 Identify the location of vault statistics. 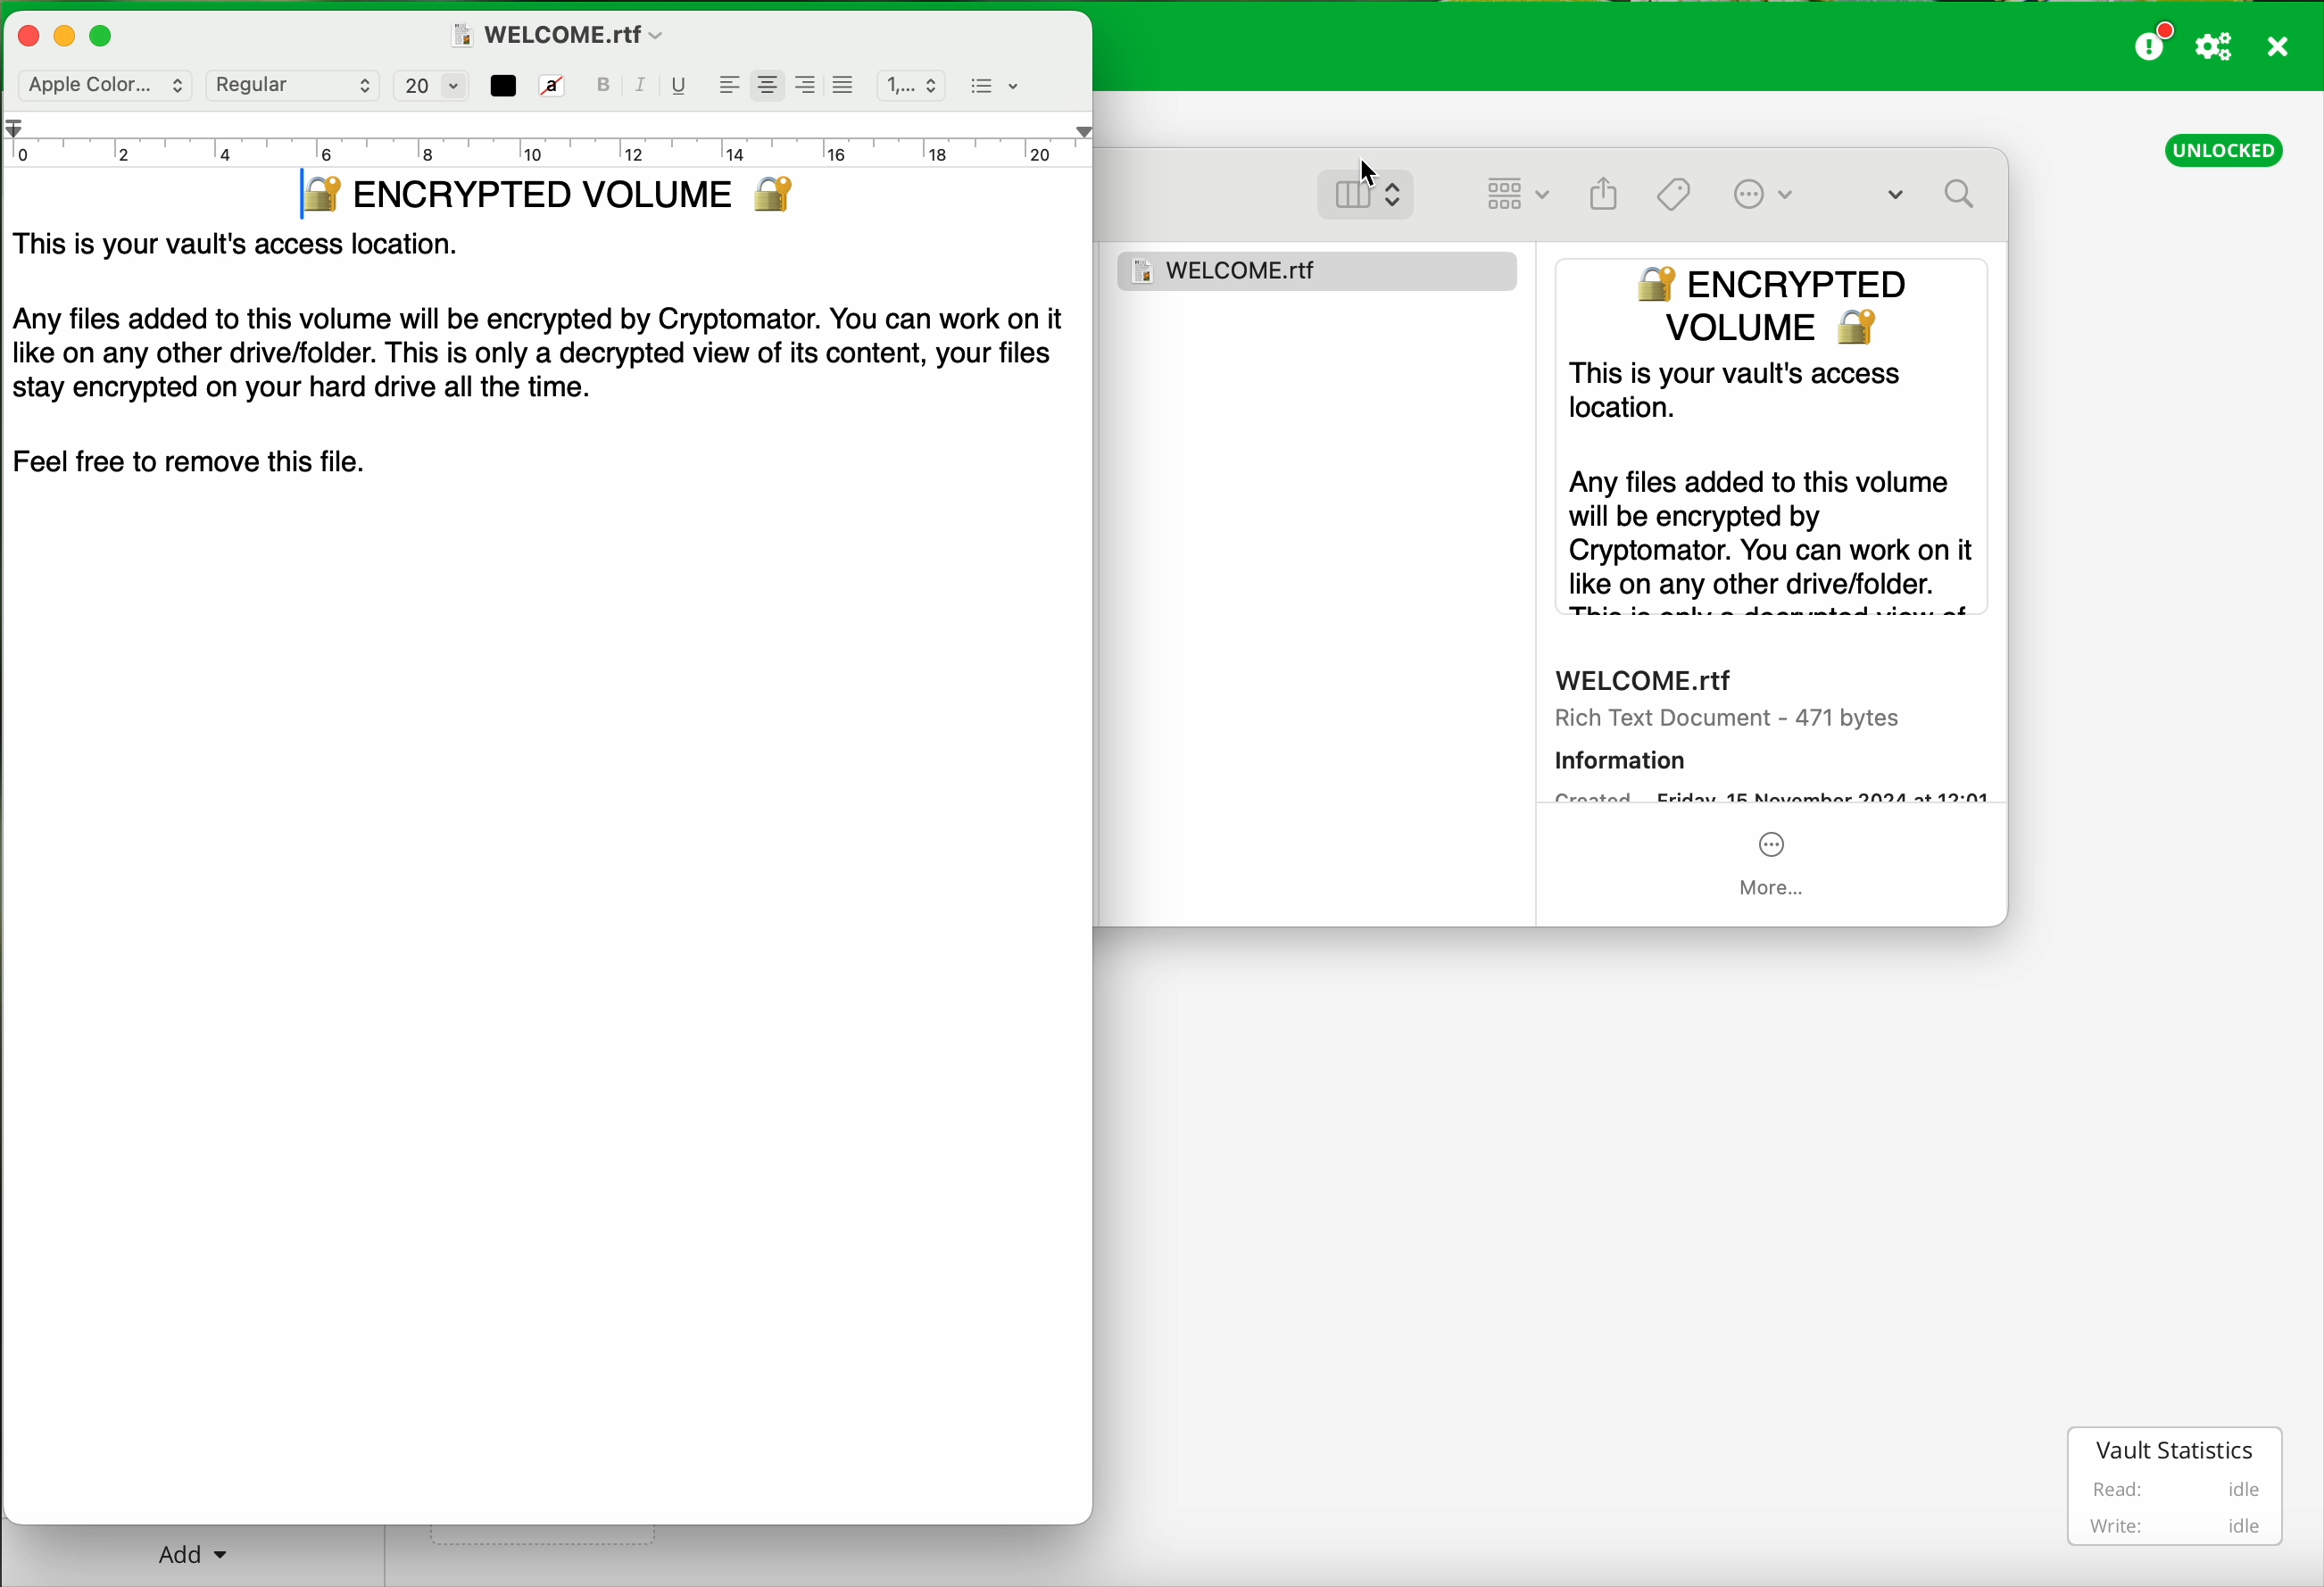
(2179, 1486).